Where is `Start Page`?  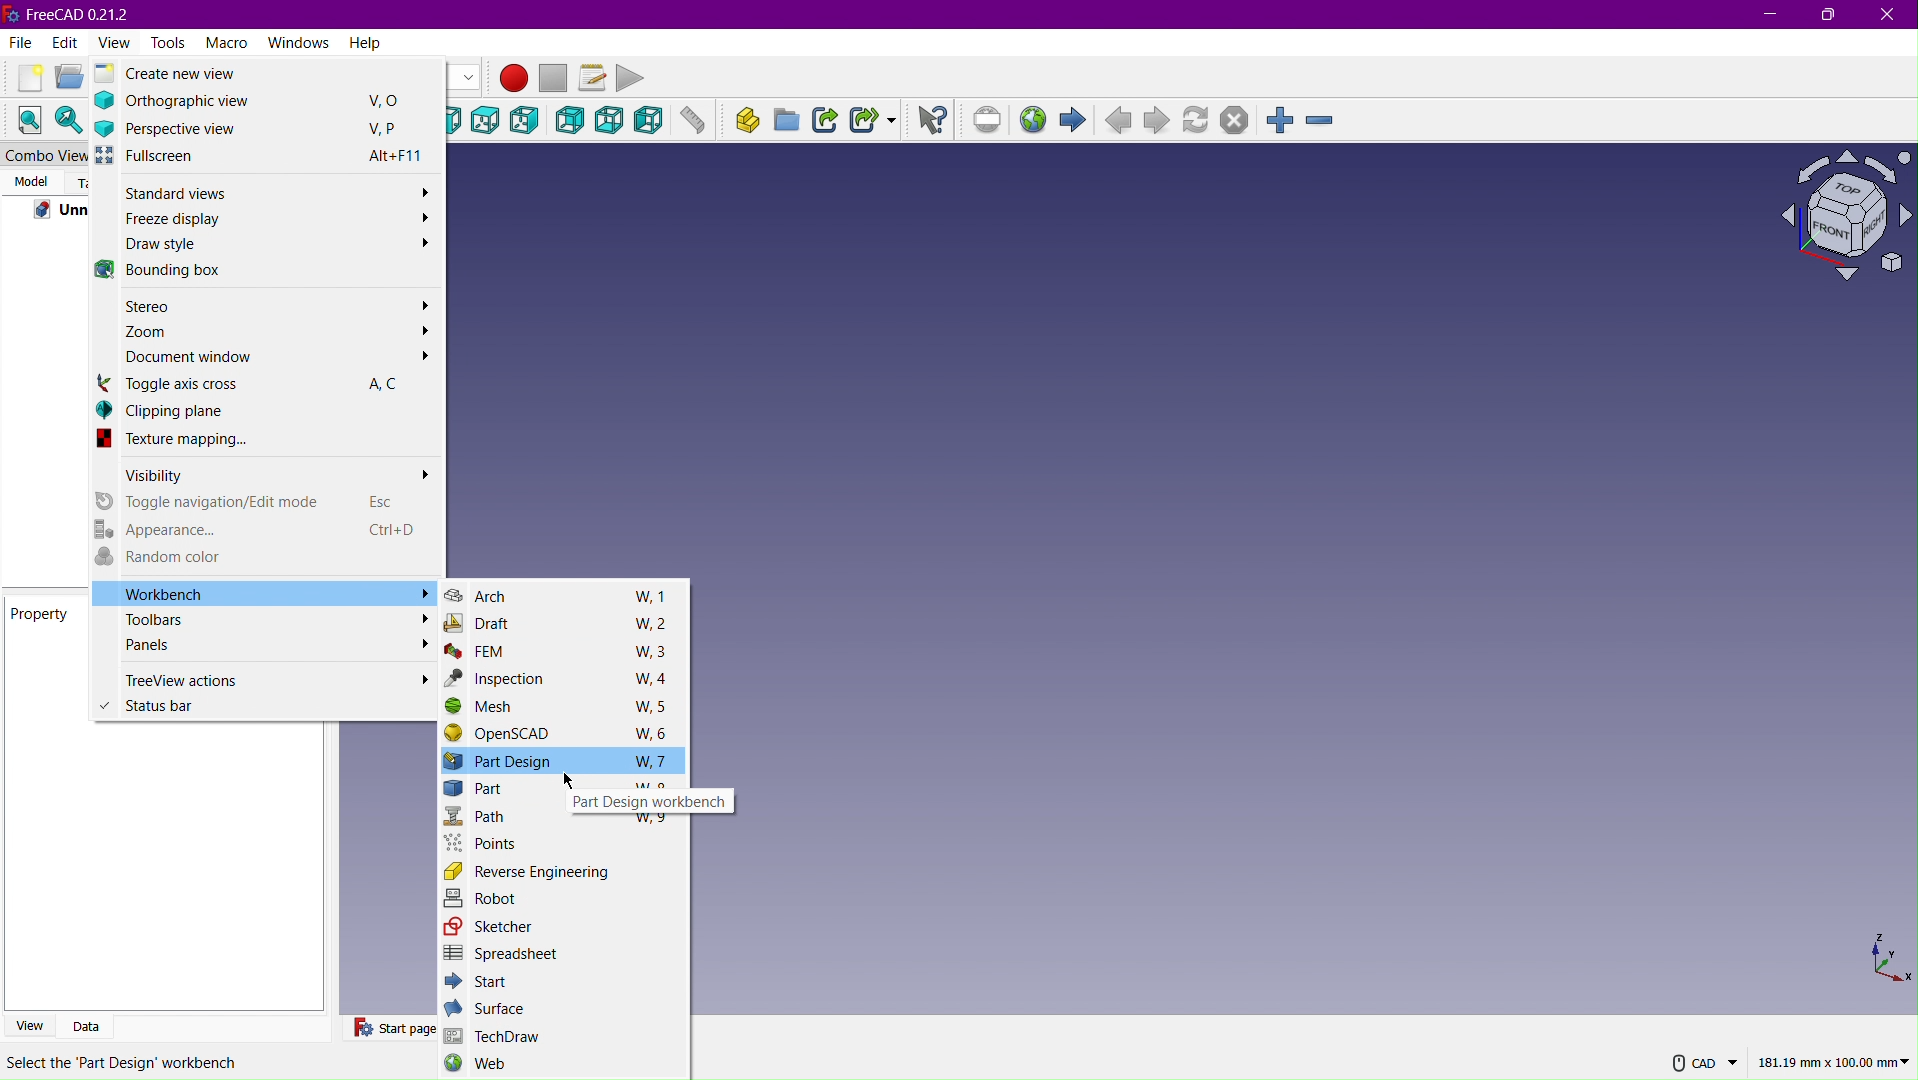
Start Page is located at coordinates (396, 1030).